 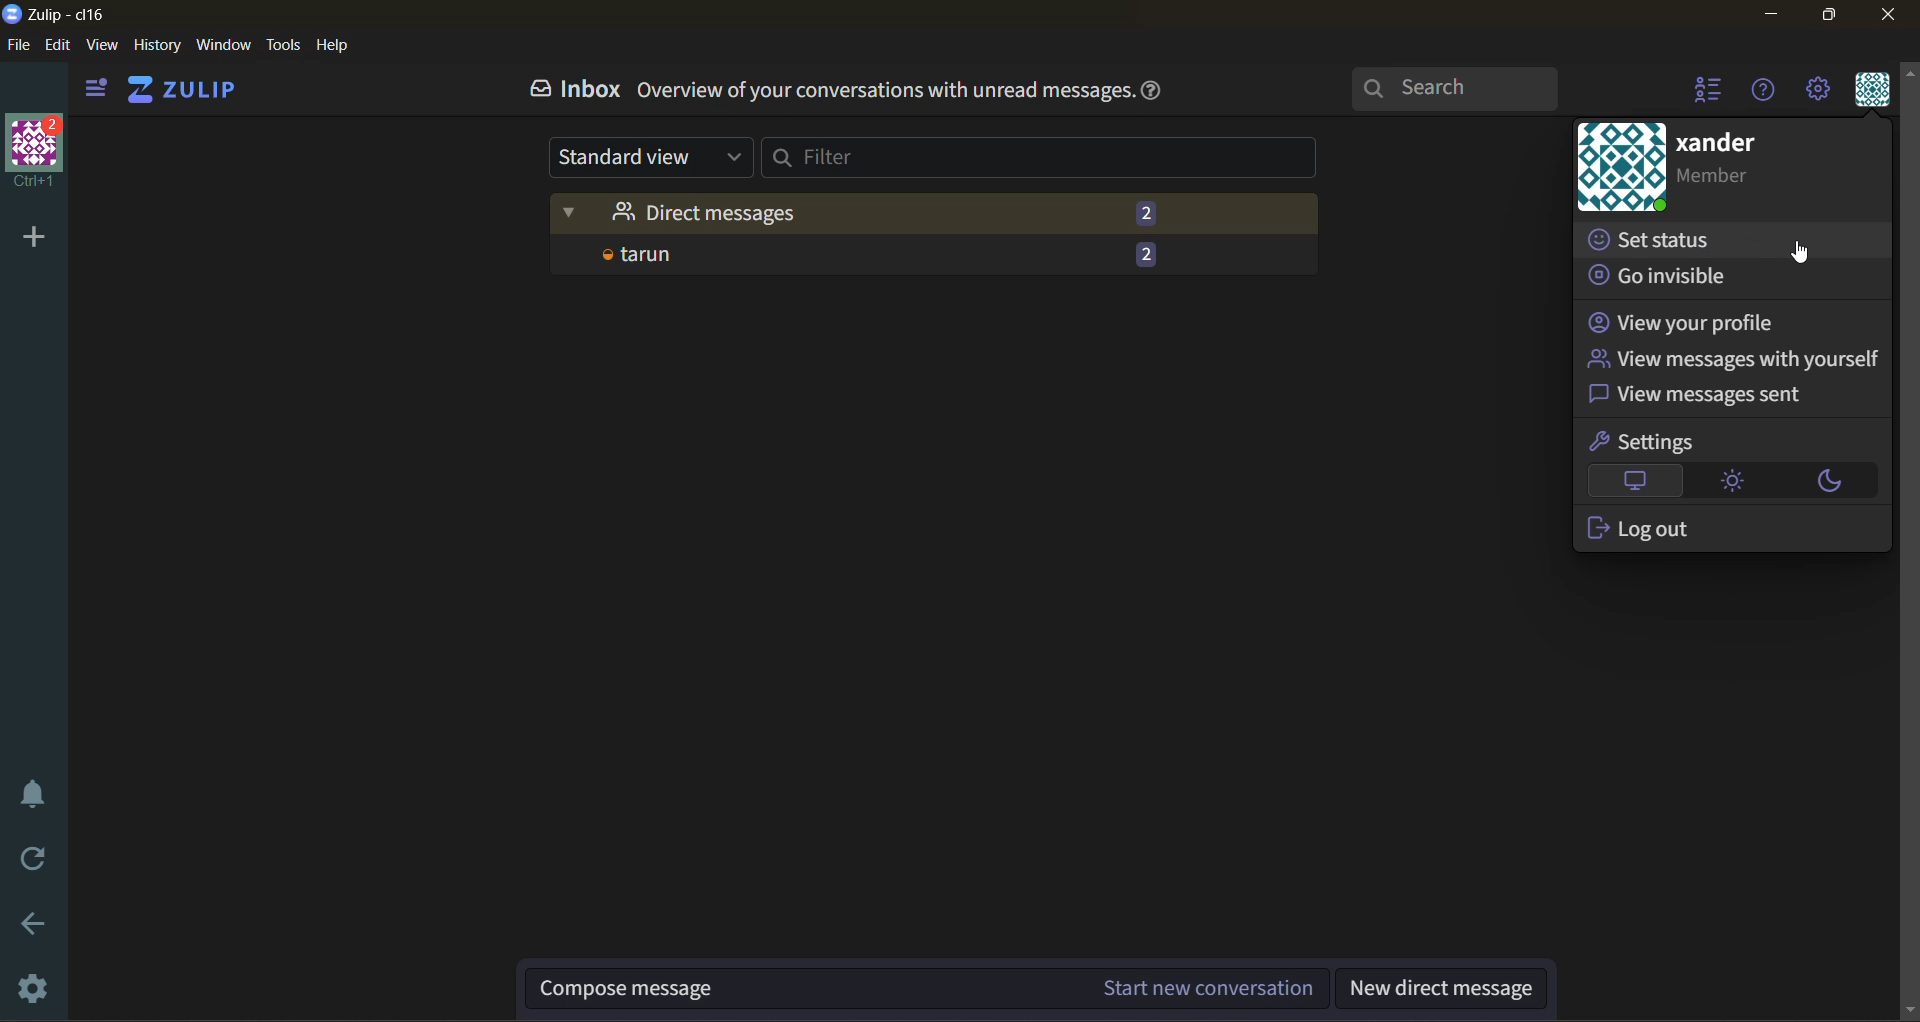 What do you see at coordinates (1822, 92) in the screenshot?
I see `settings menu` at bounding box center [1822, 92].